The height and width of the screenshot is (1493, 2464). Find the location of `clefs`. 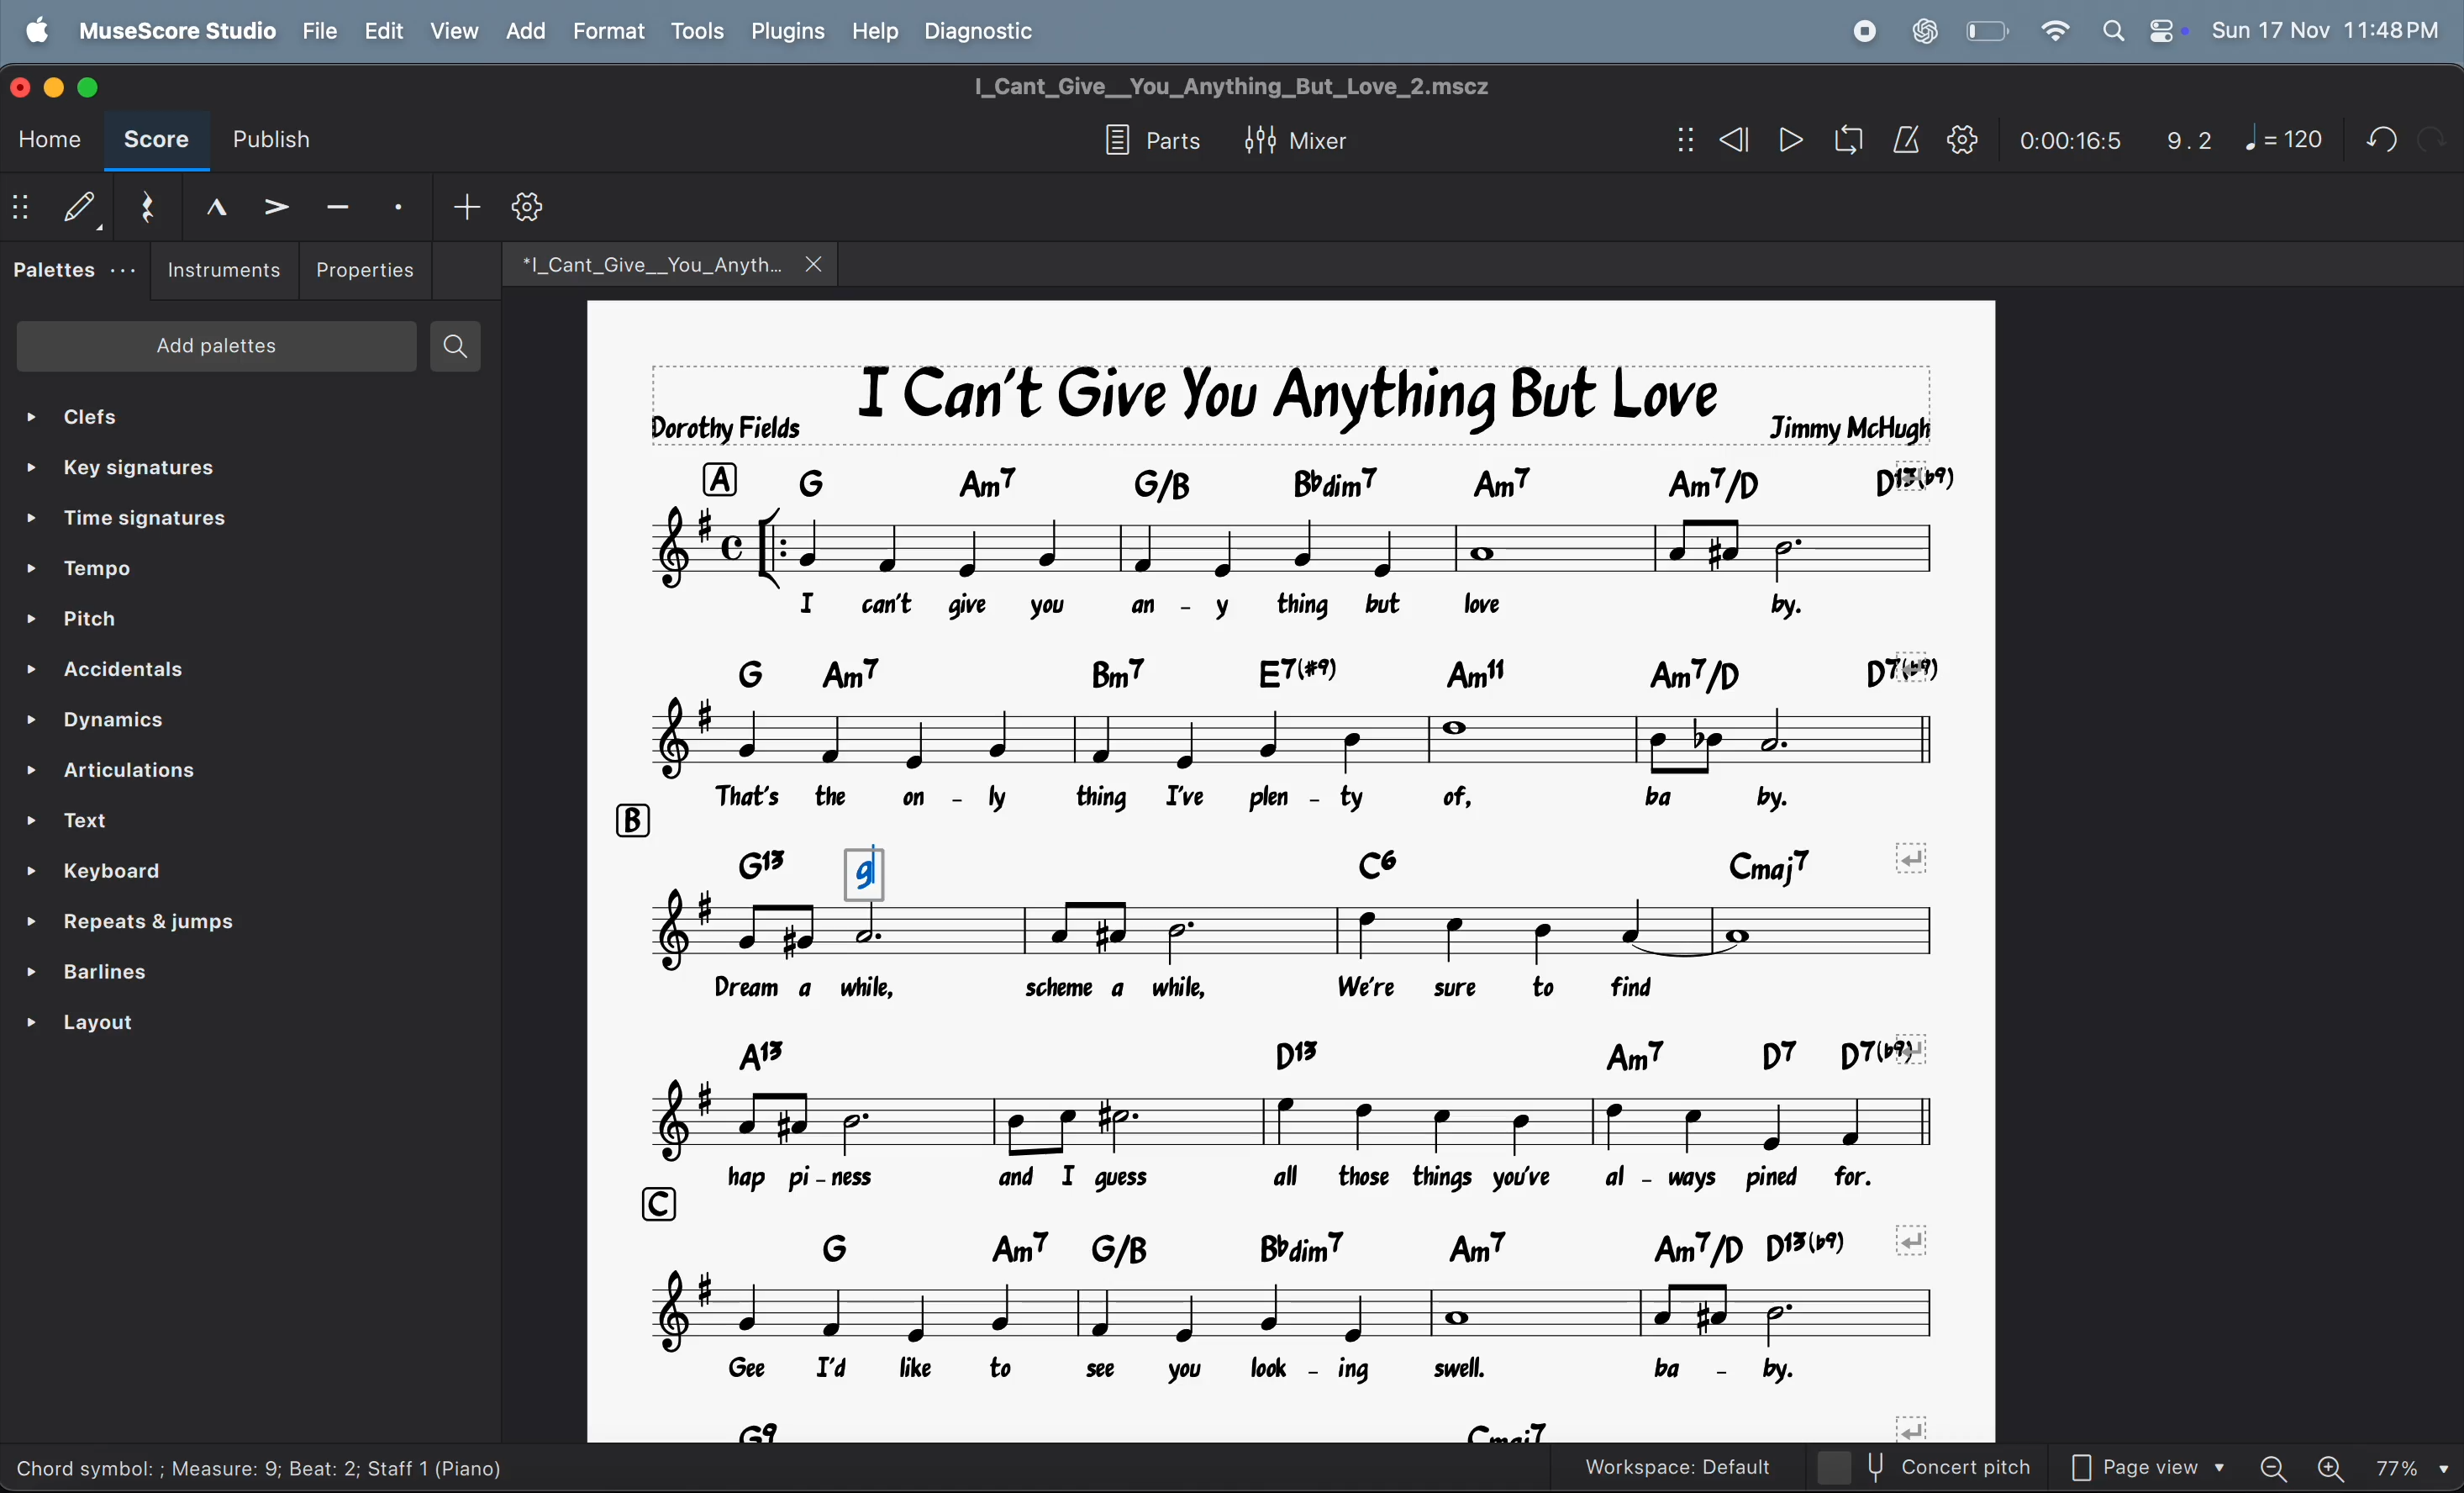

clefs is located at coordinates (221, 416).